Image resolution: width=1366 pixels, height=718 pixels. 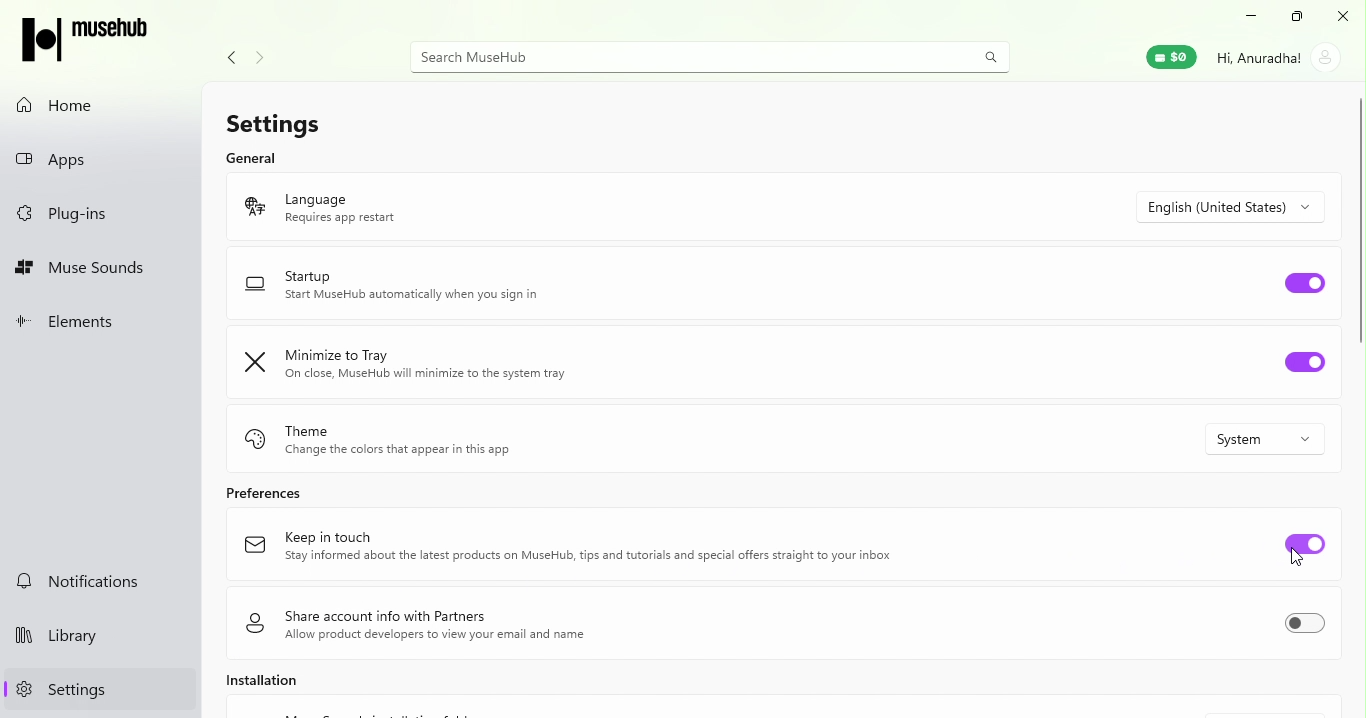 I want to click on Account, so click(x=1277, y=62).